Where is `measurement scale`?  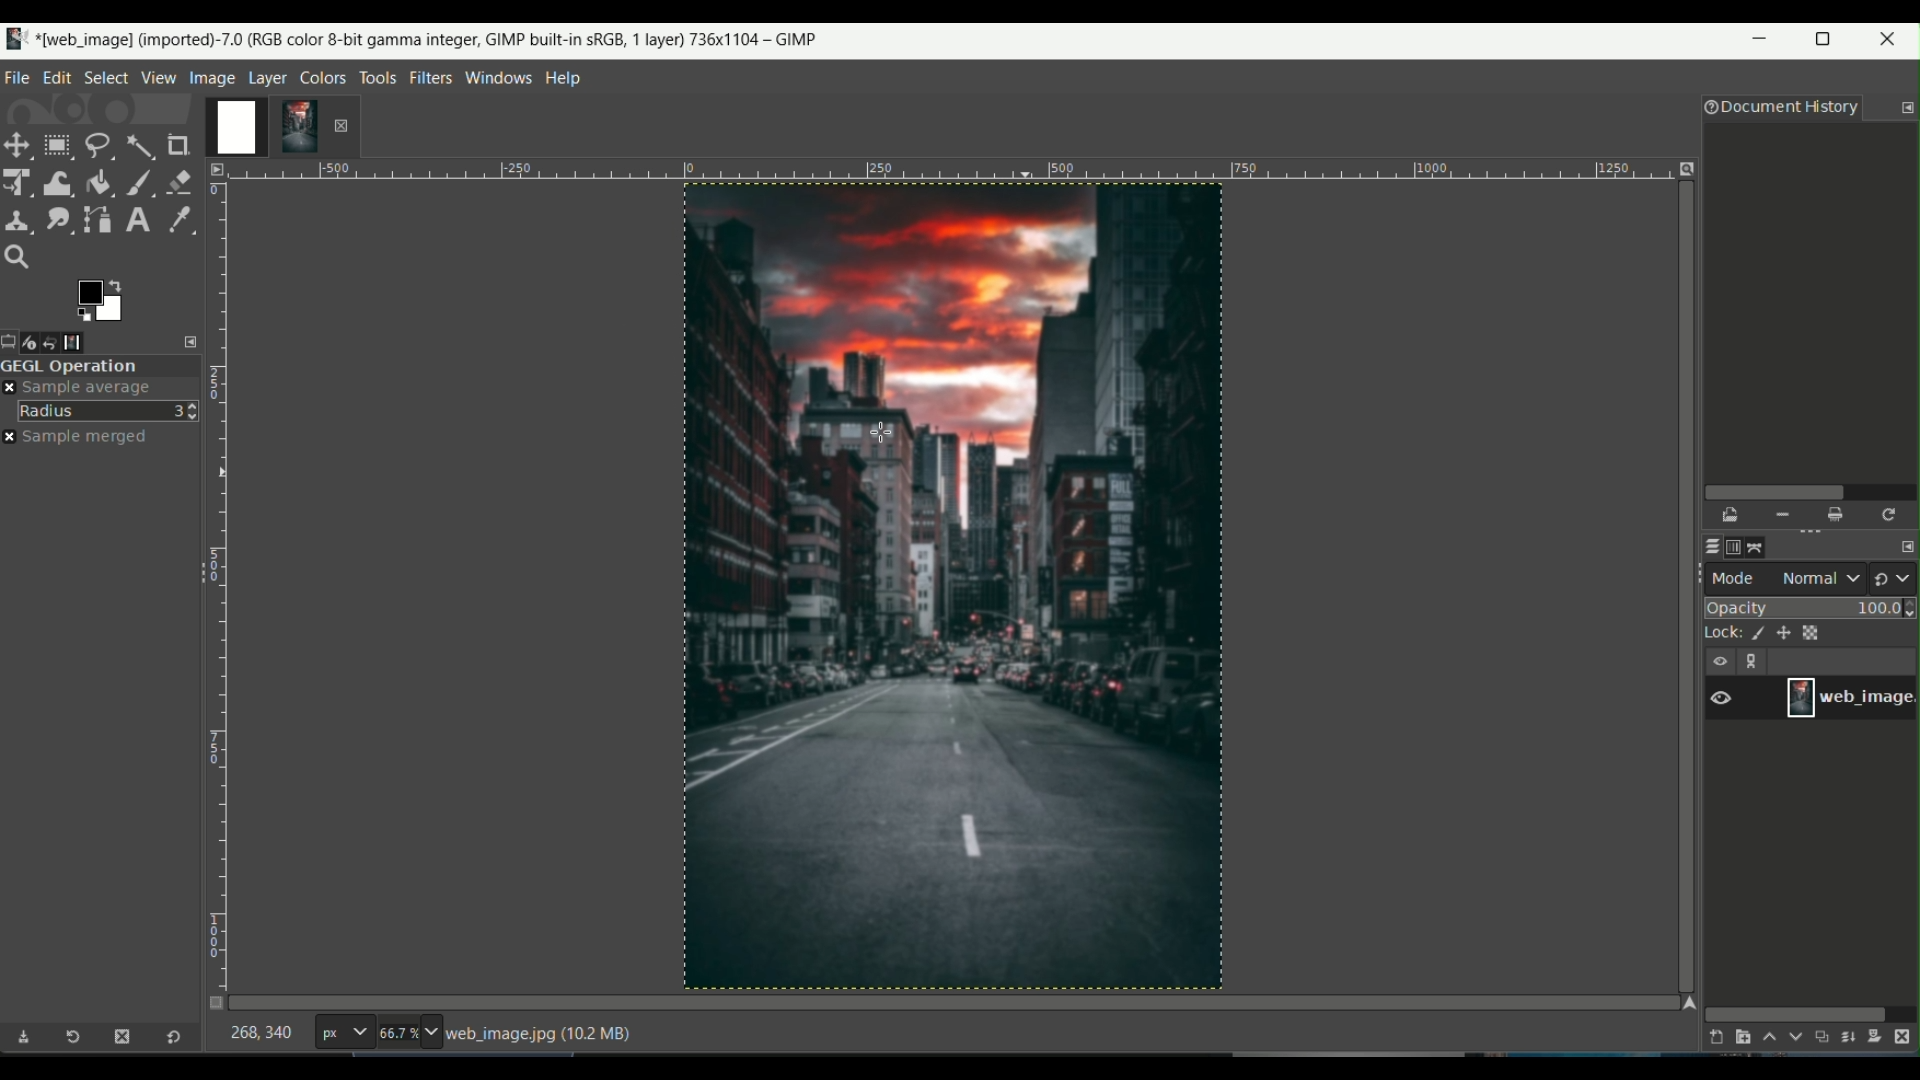 measurement scale is located at coordinates (343, 1034).